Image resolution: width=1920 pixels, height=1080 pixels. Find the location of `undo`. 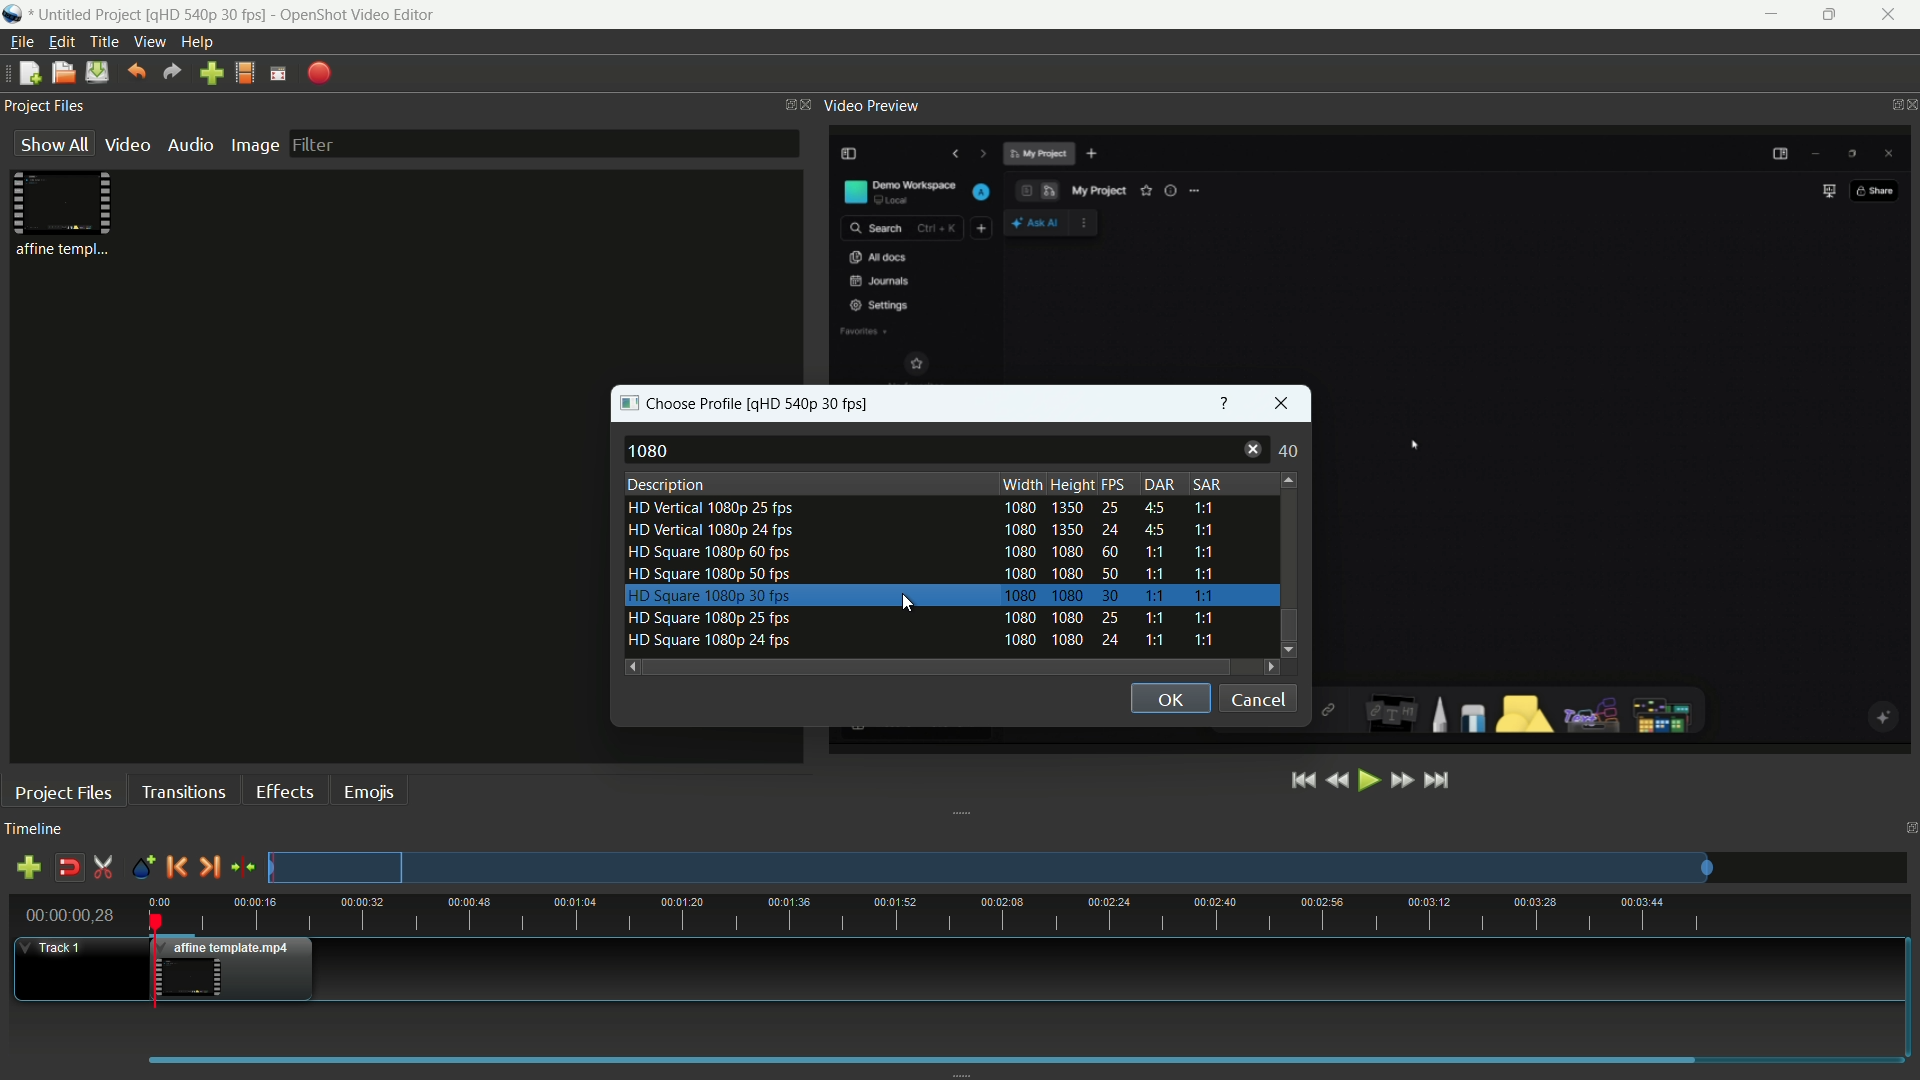

undo is located at coordinates (135, 72).